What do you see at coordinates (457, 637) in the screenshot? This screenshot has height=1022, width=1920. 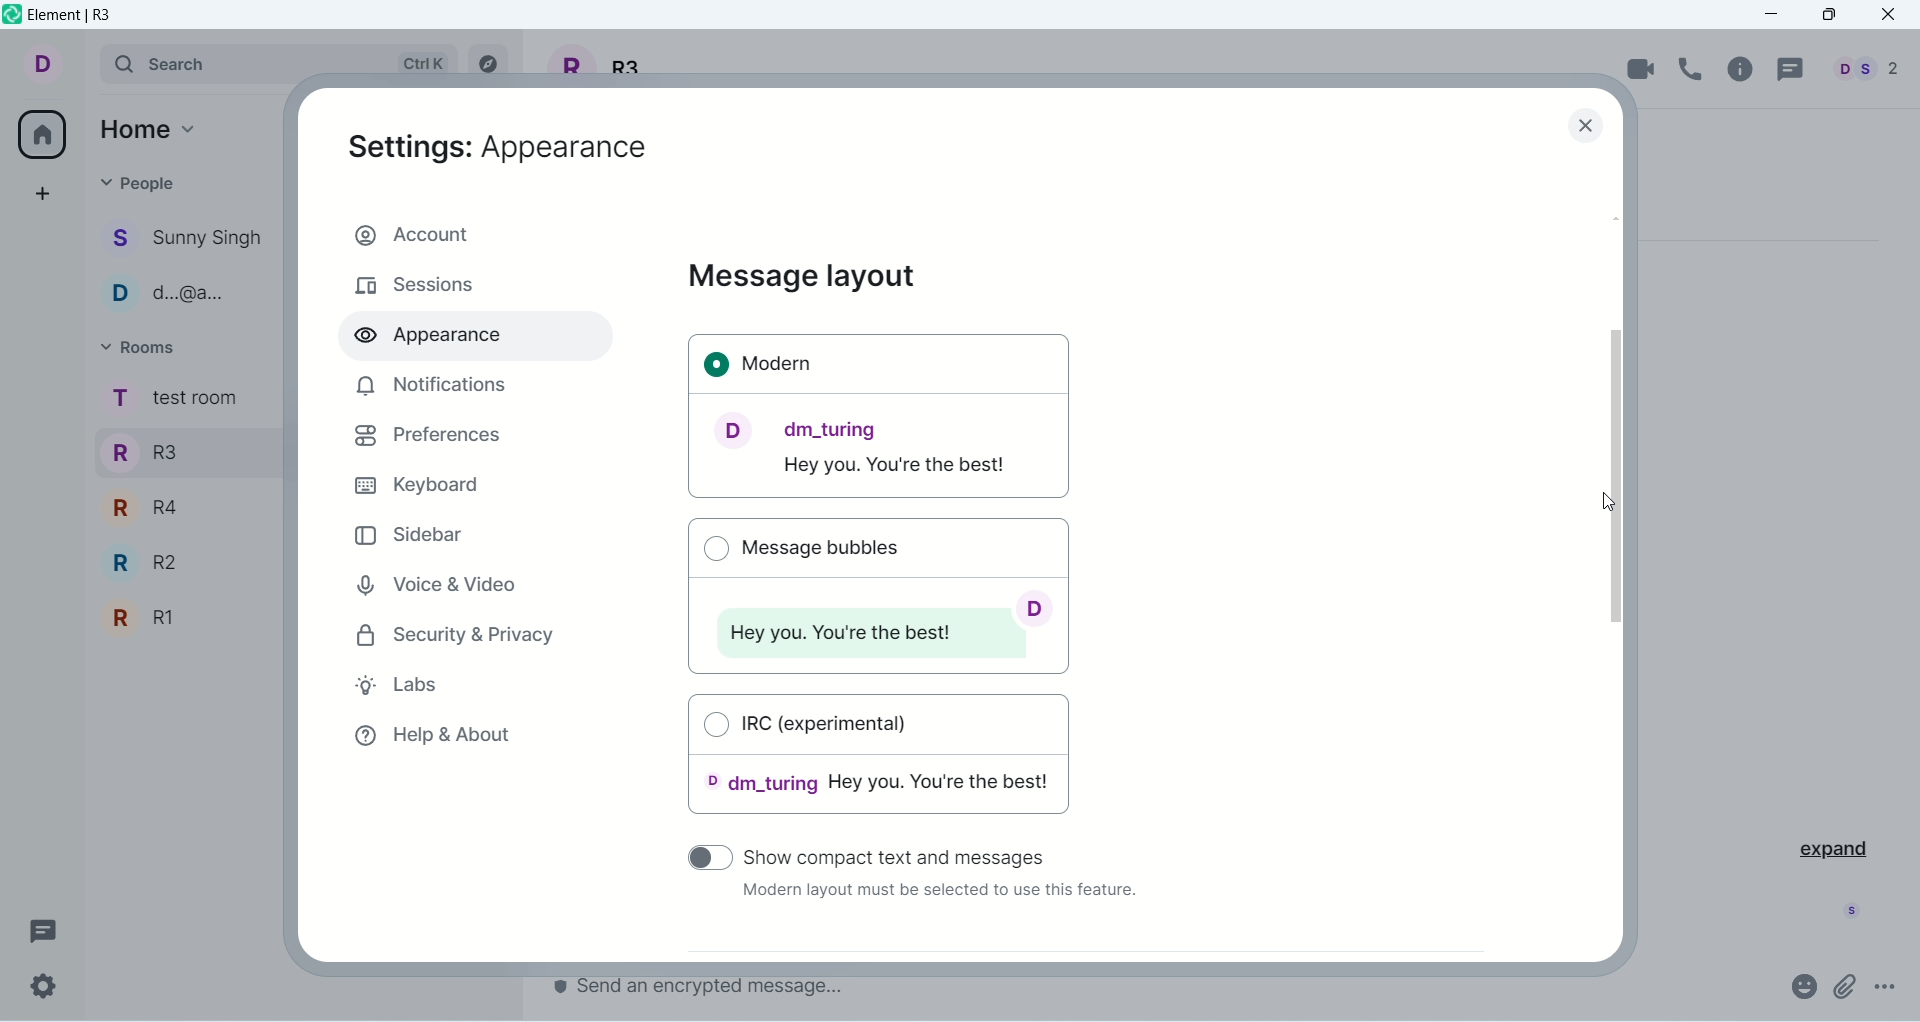 I see `security and privacy` at bounding box center [457, 637].